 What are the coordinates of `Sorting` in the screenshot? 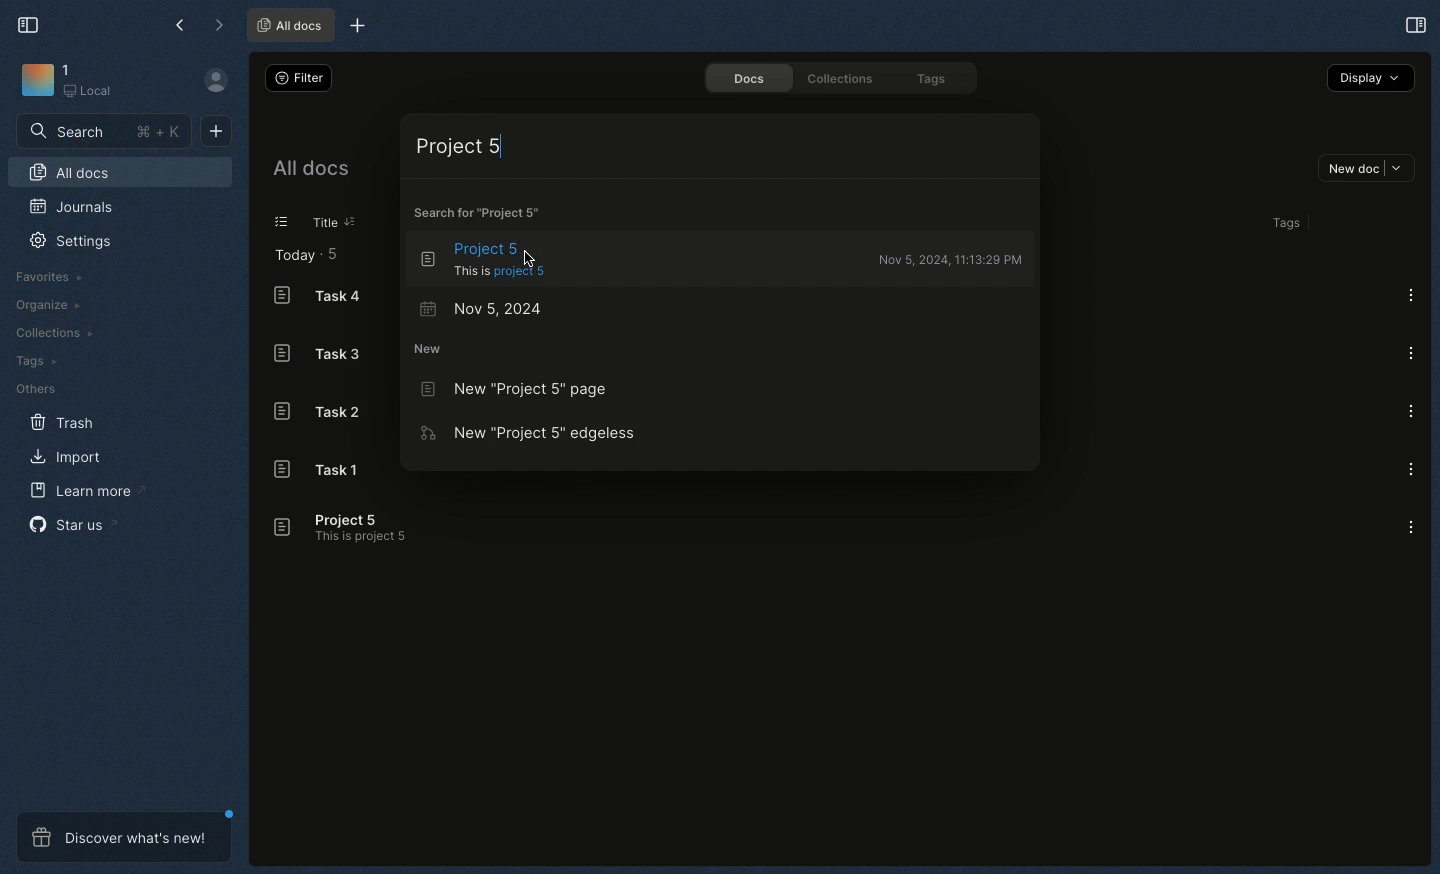 It's located at (350, 222).